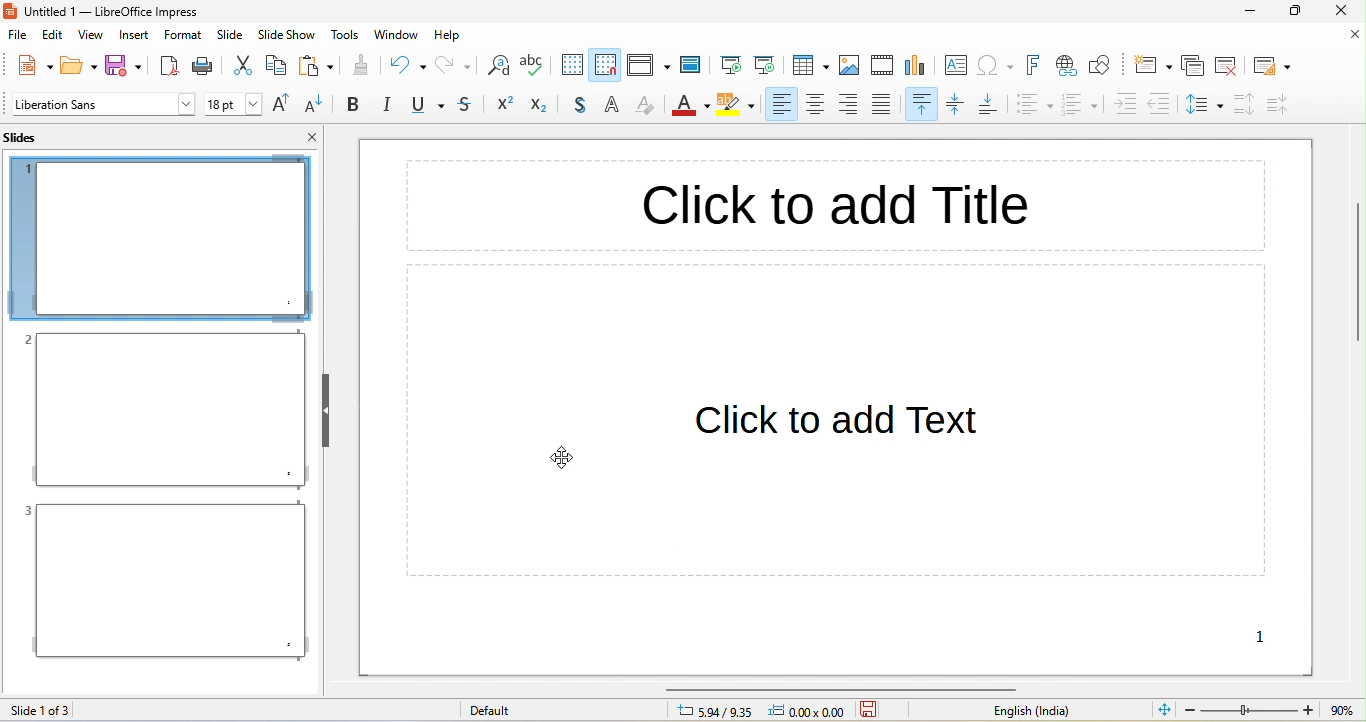 This screenshot has height=722, width=1366. What do you see at coordinates (11, 12) in the screenshot?
I see `logo` at bounding box center [11, 12].